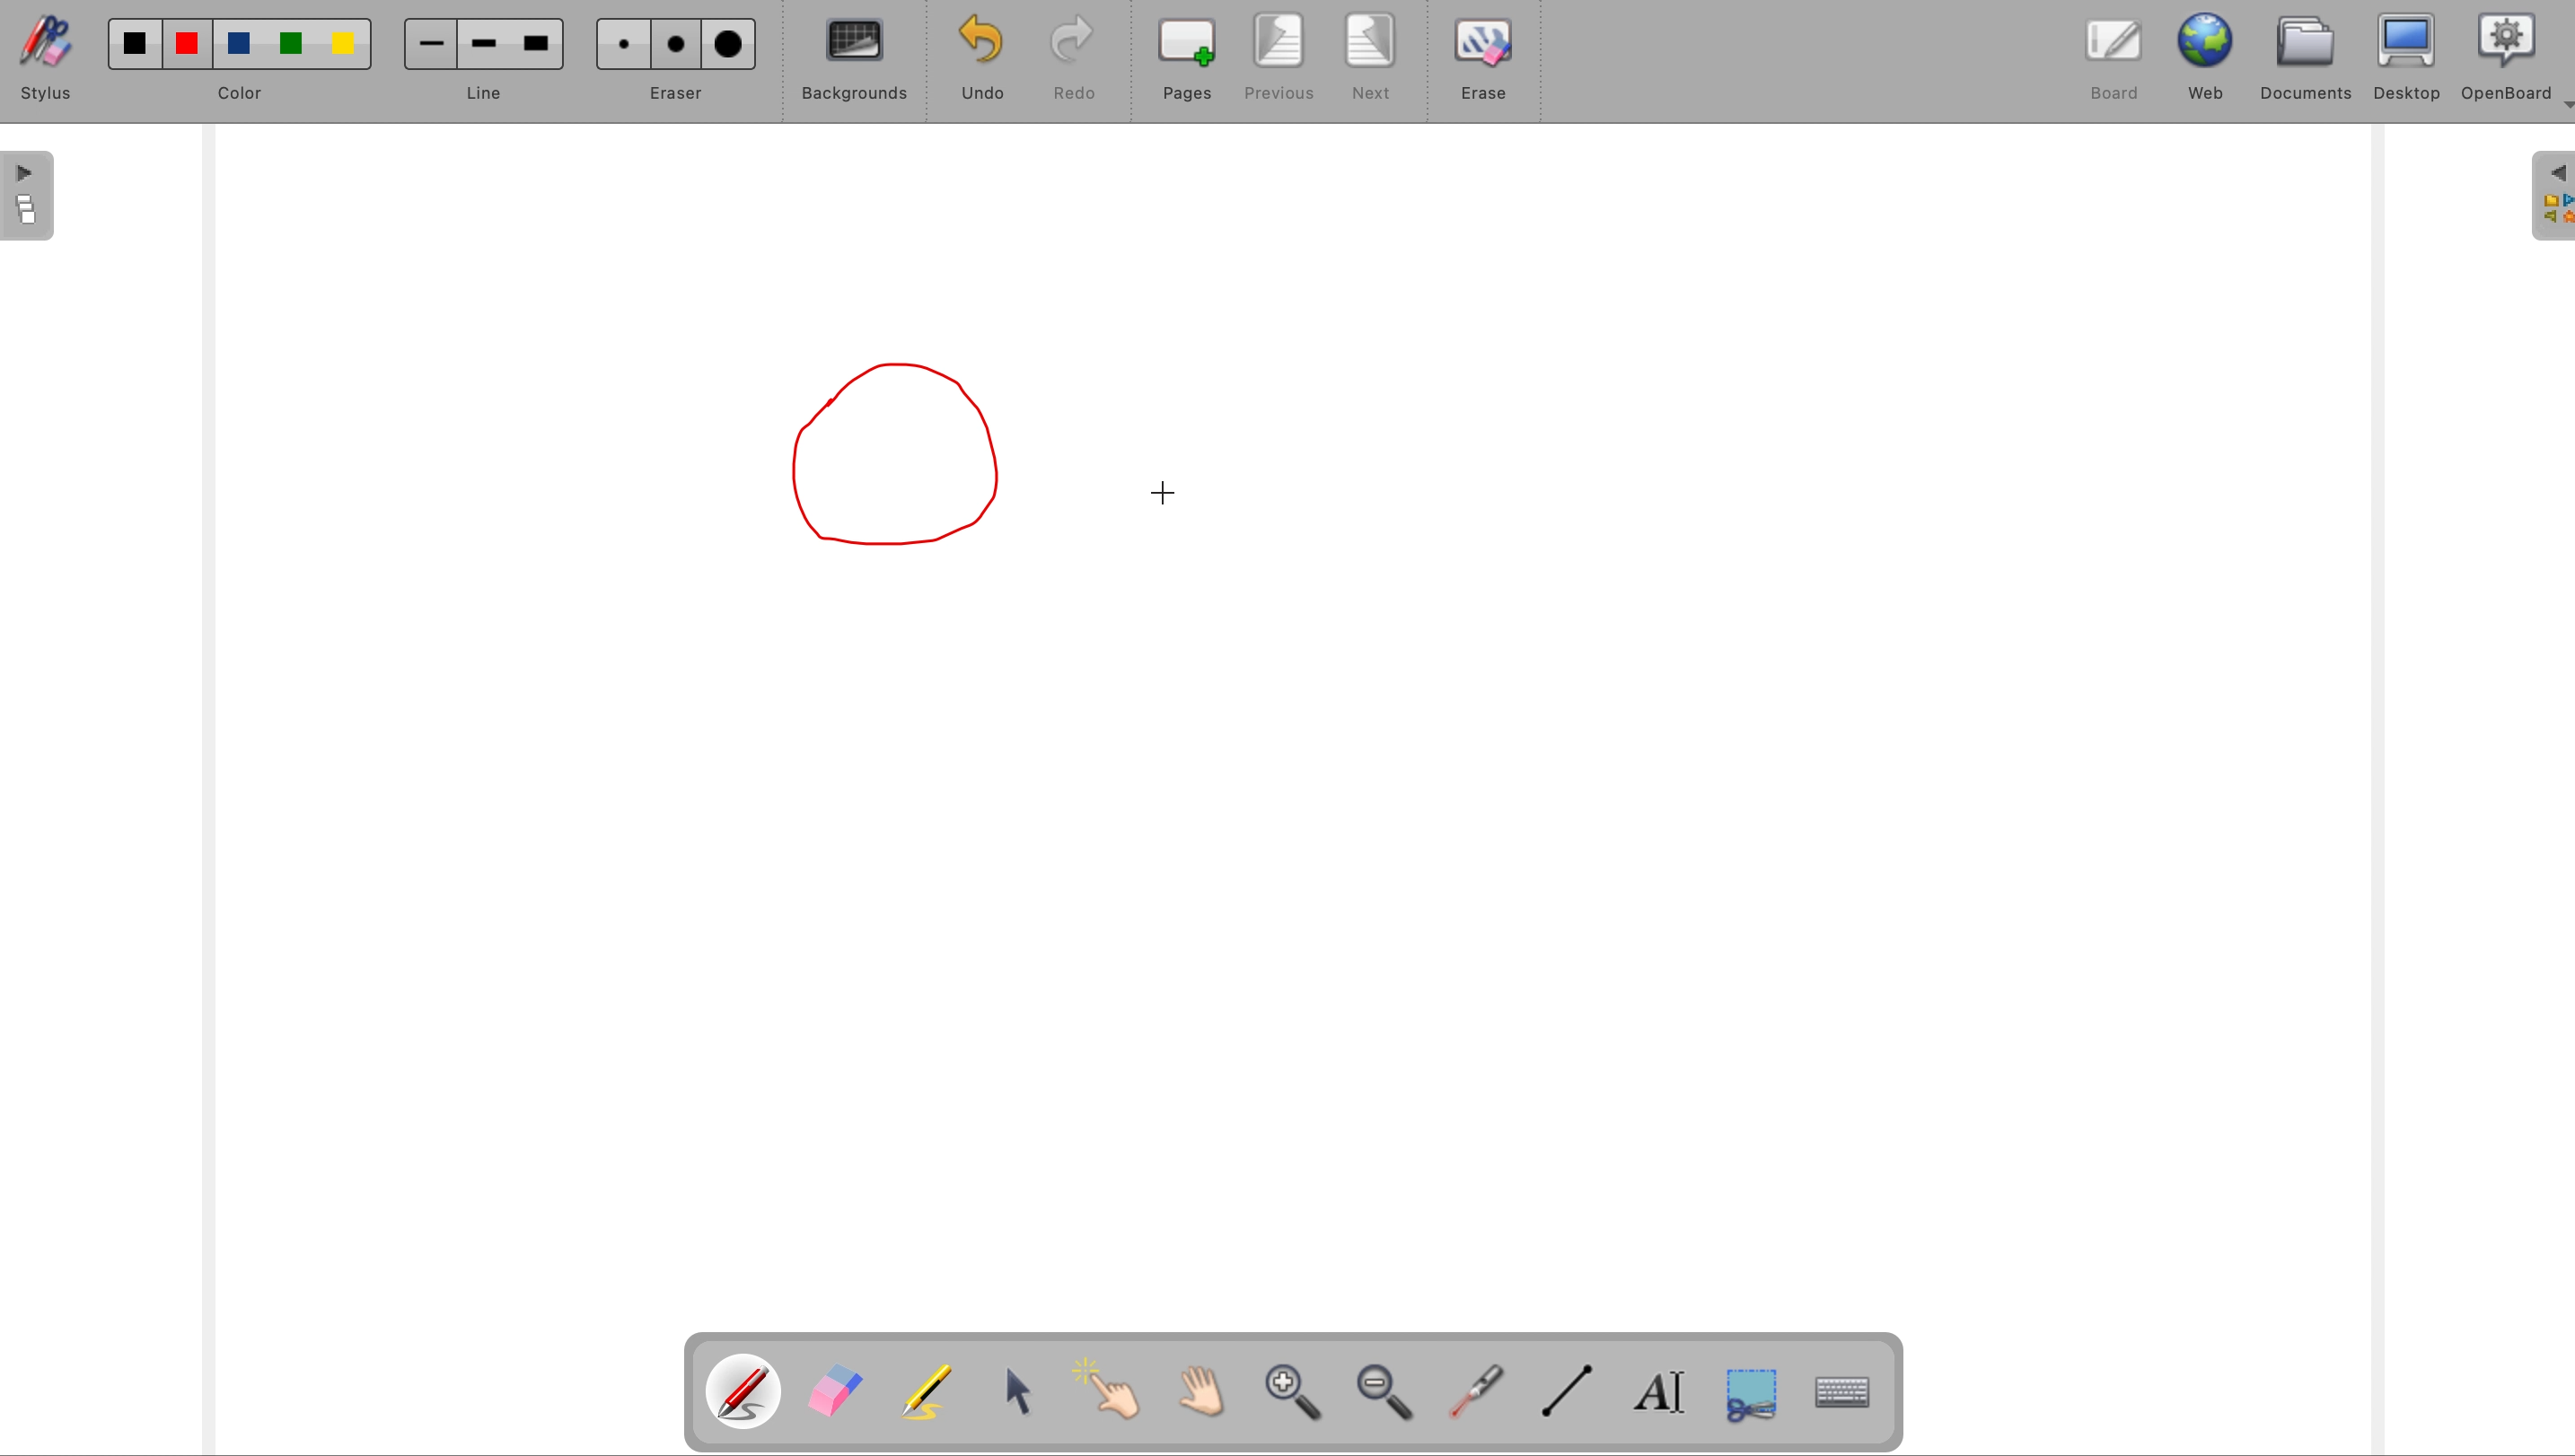  I want to click on capture part of screen, so click(1765, 1401).